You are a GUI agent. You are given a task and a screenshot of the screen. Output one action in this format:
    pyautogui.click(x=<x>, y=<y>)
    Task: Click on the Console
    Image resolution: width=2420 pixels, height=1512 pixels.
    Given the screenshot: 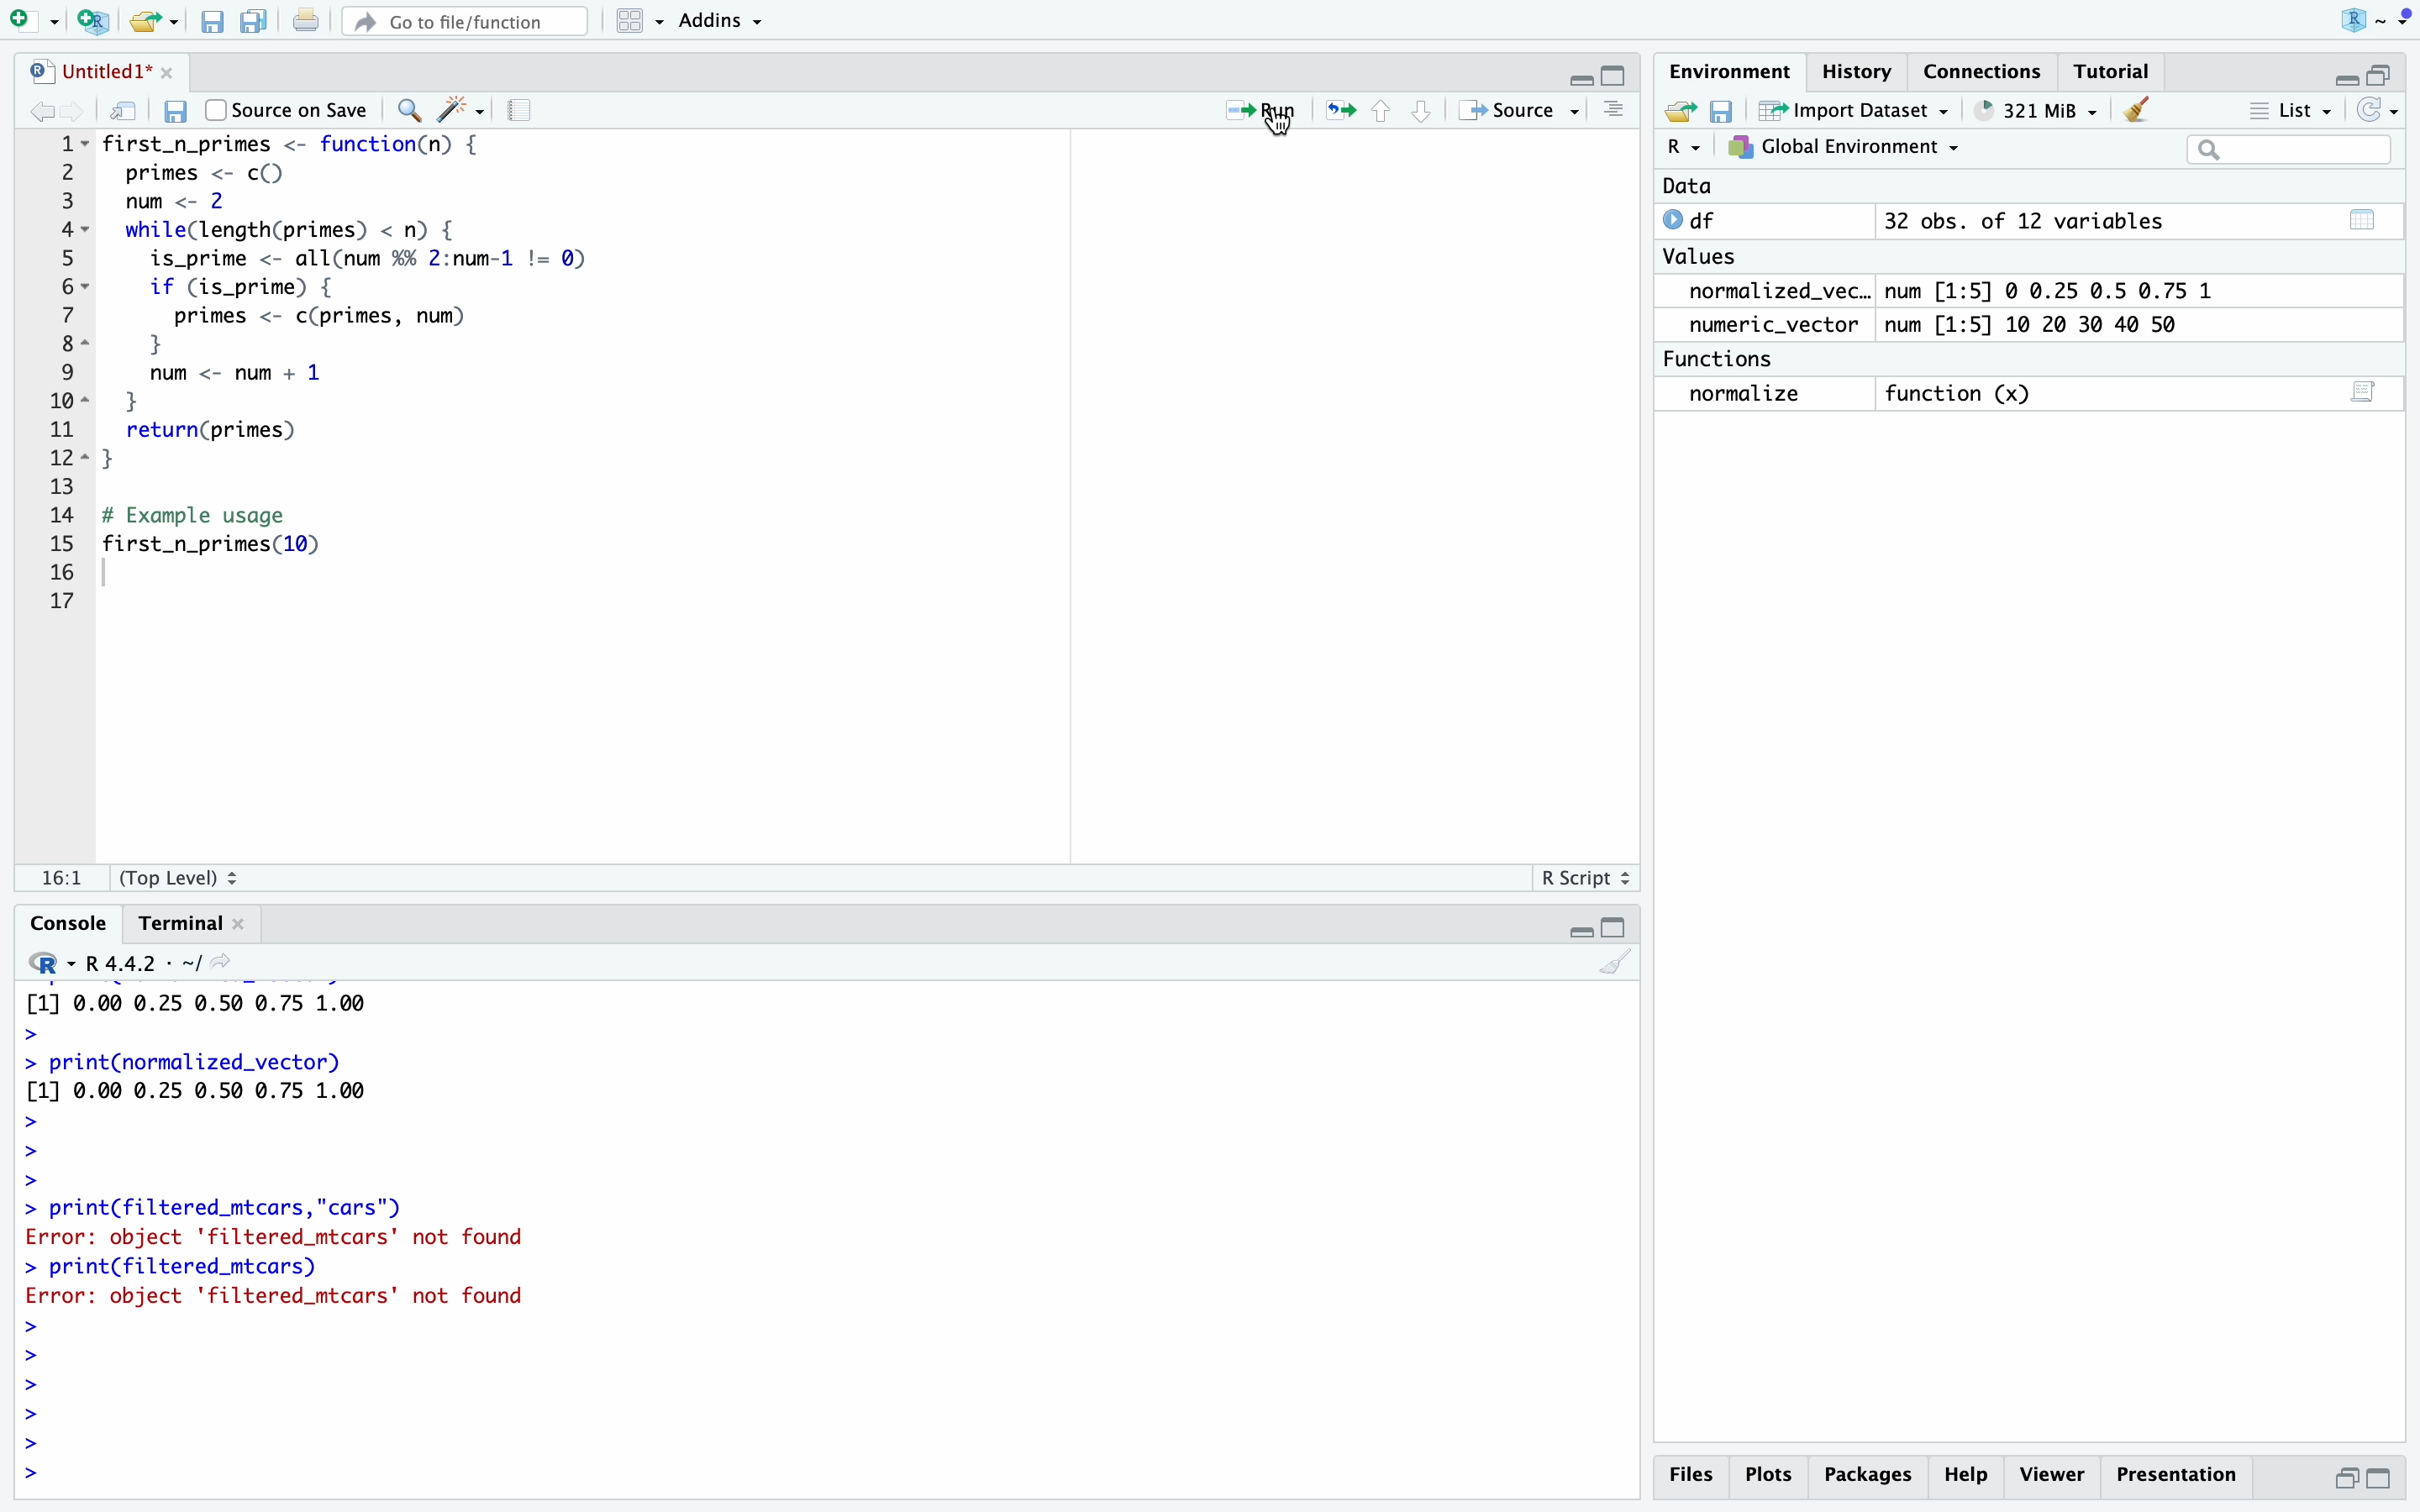 What is the action you would take?
    pyautogui.click(x=72, y=920)
    